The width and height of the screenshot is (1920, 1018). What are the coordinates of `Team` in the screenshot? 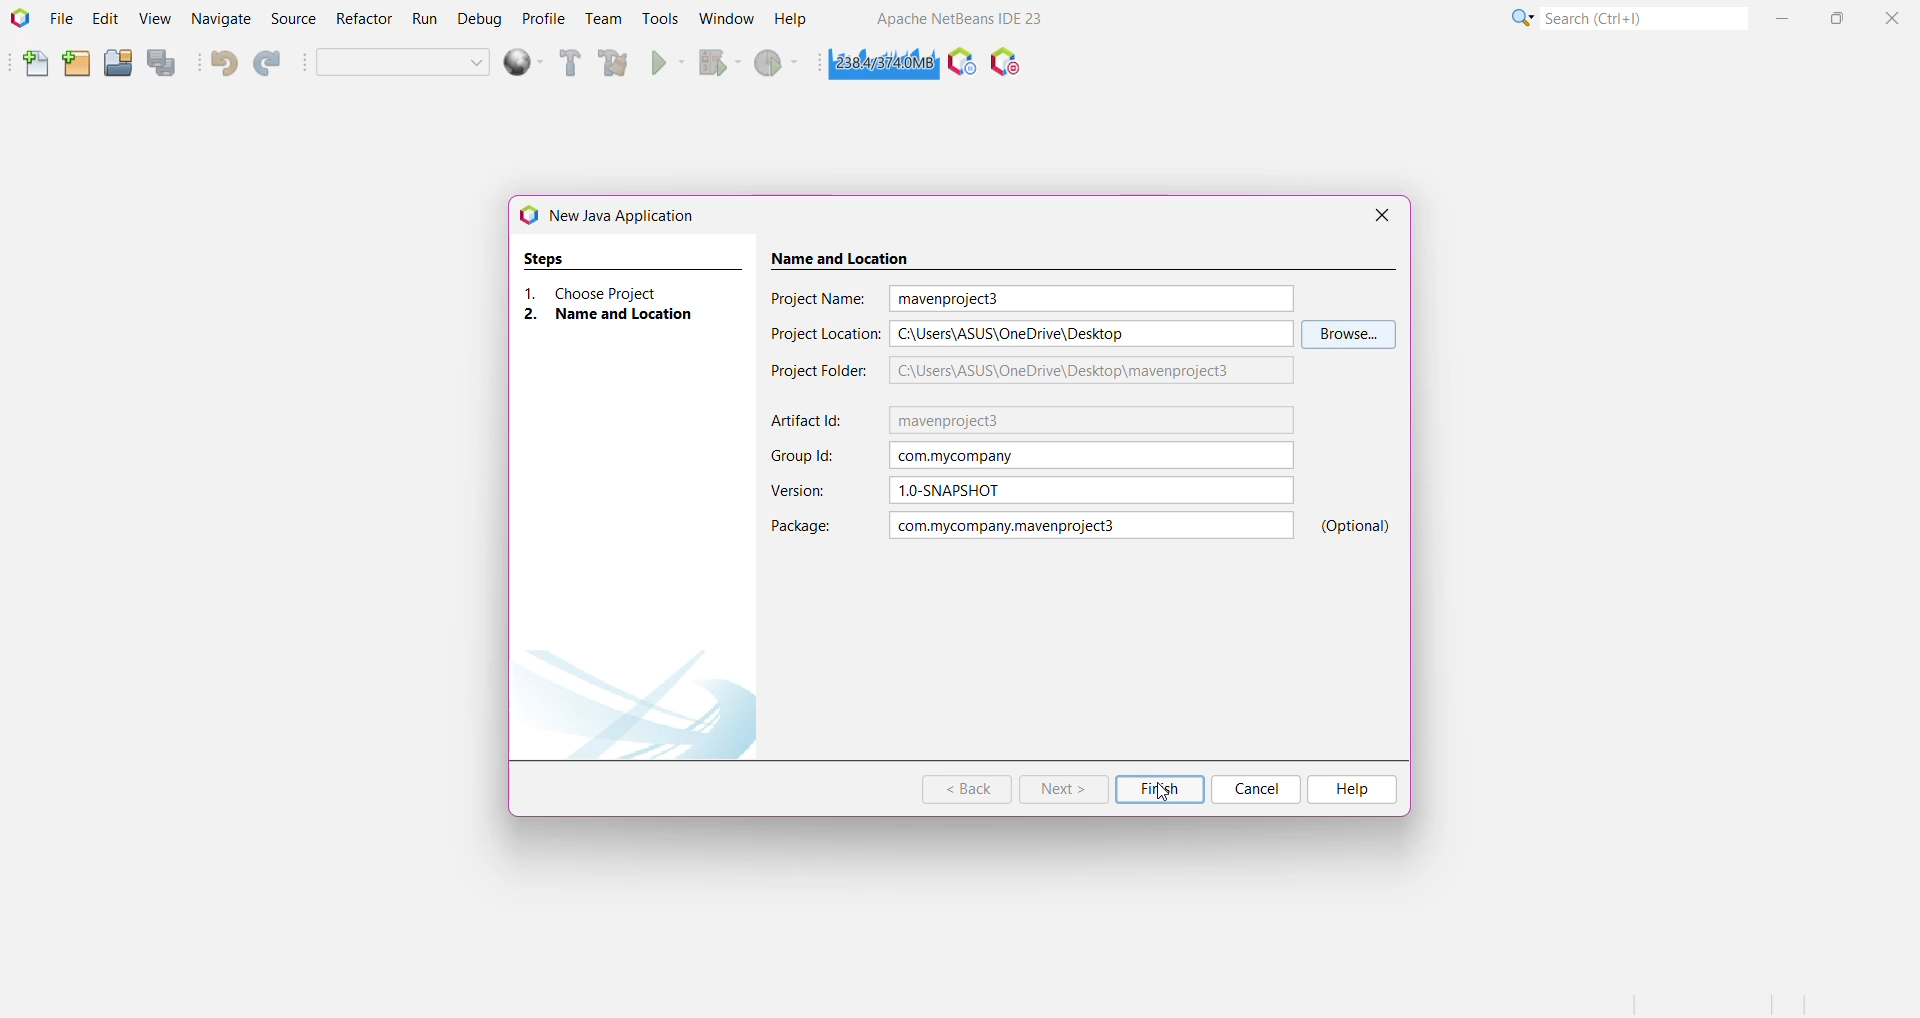 It's located at (603, 20).